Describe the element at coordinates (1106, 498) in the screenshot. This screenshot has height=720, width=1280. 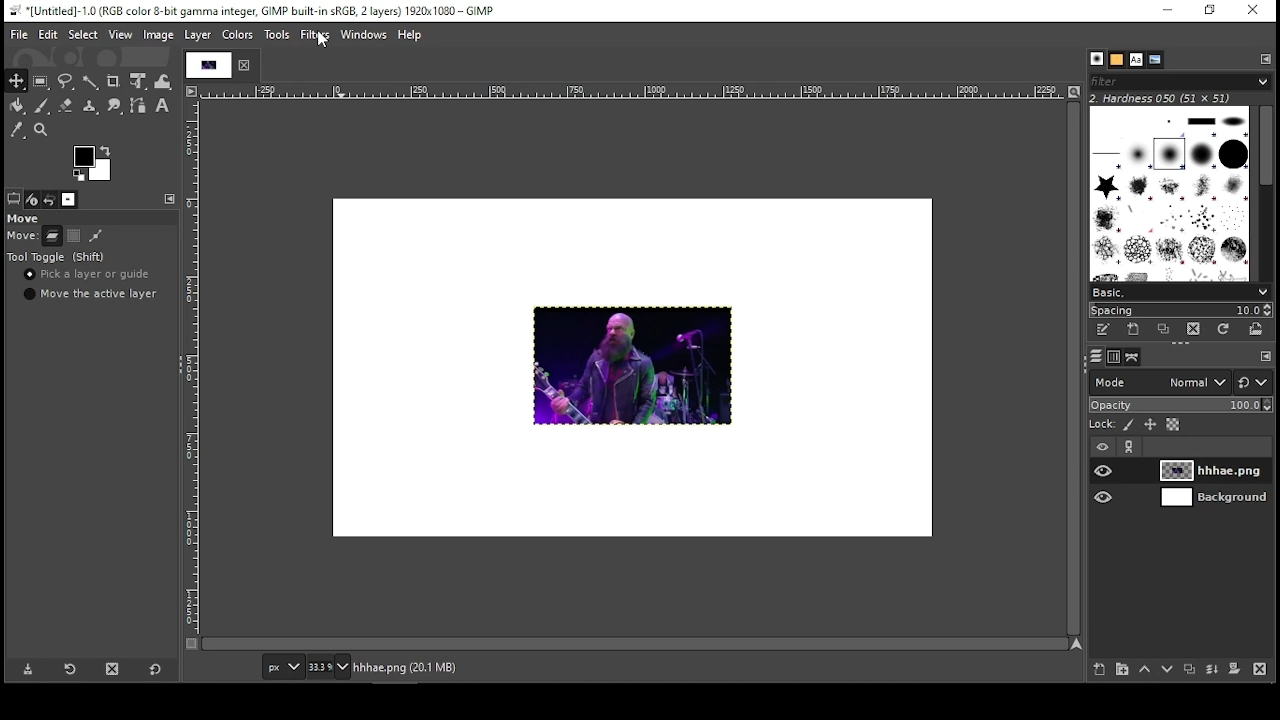
I see `layer visibility on/off` at that location.